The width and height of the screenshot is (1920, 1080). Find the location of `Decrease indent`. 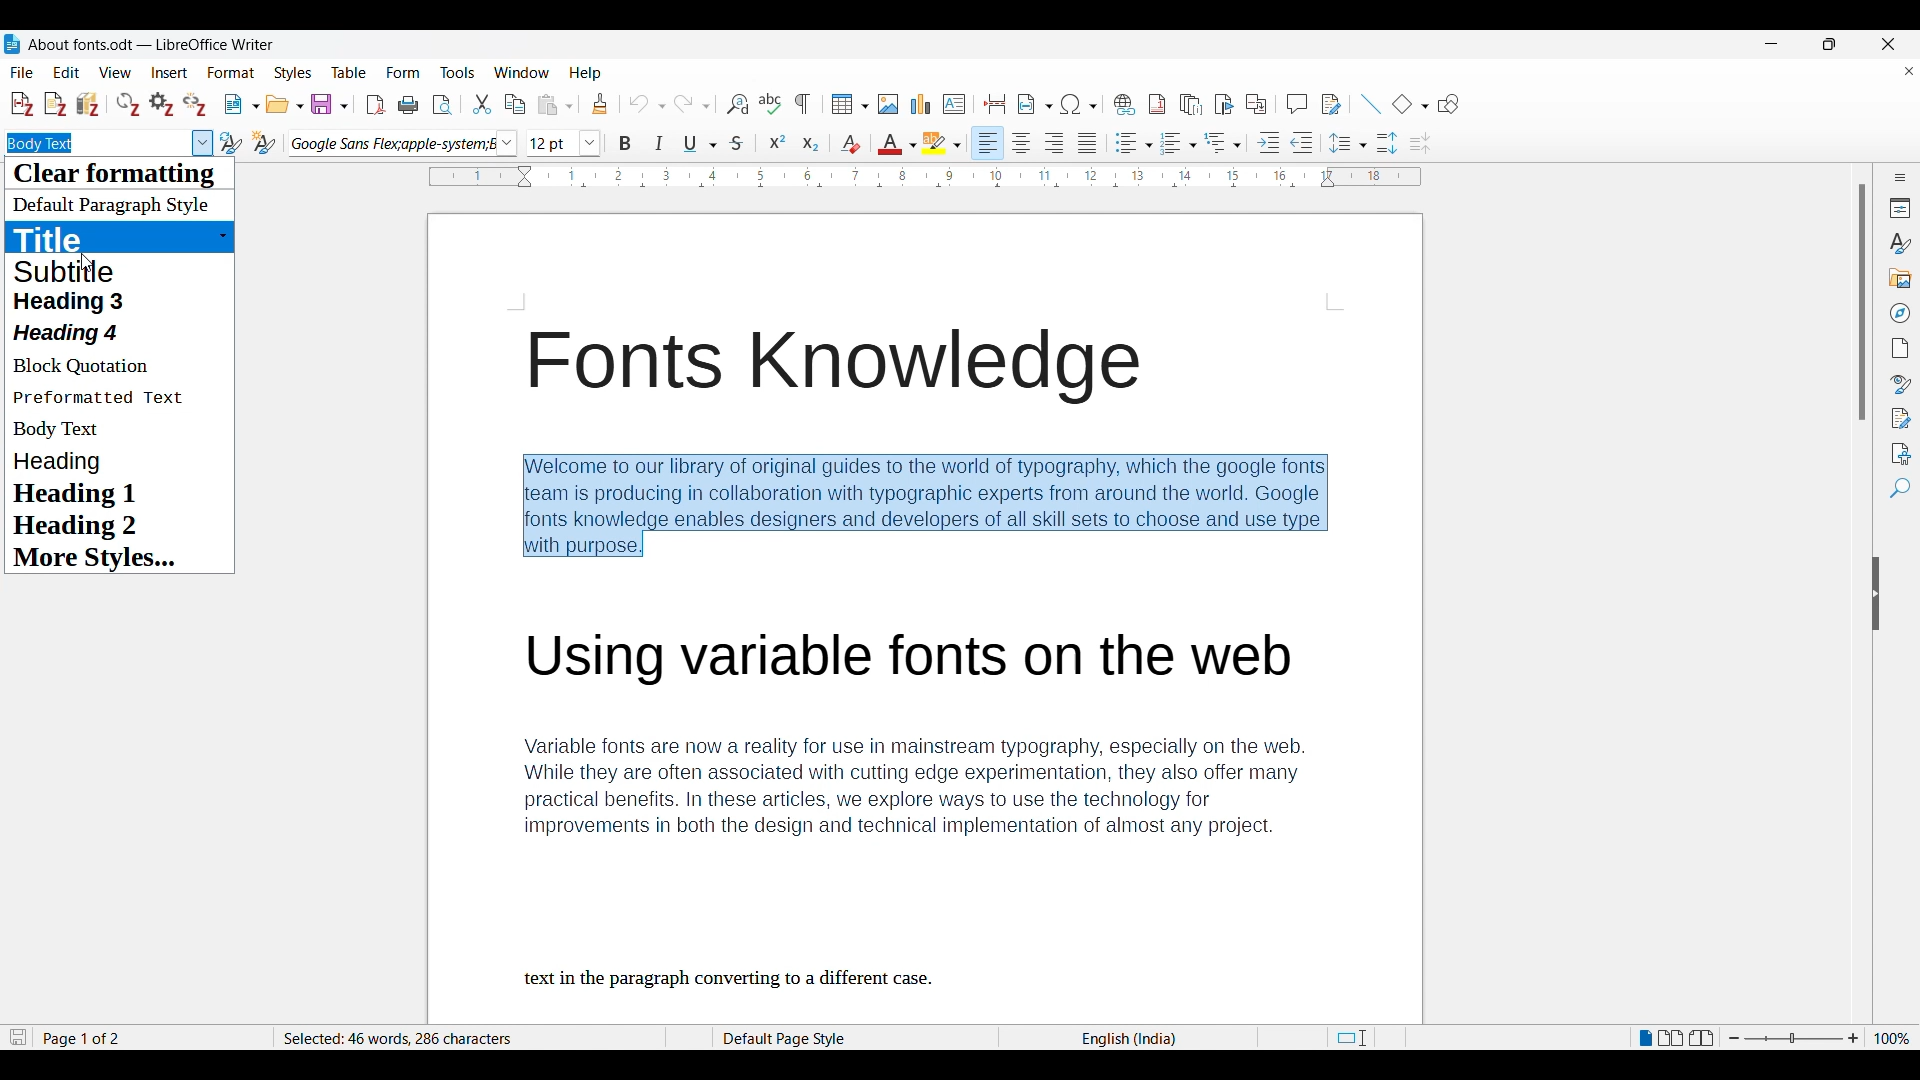

Decrease indent is located at coordinates (1301, 142).